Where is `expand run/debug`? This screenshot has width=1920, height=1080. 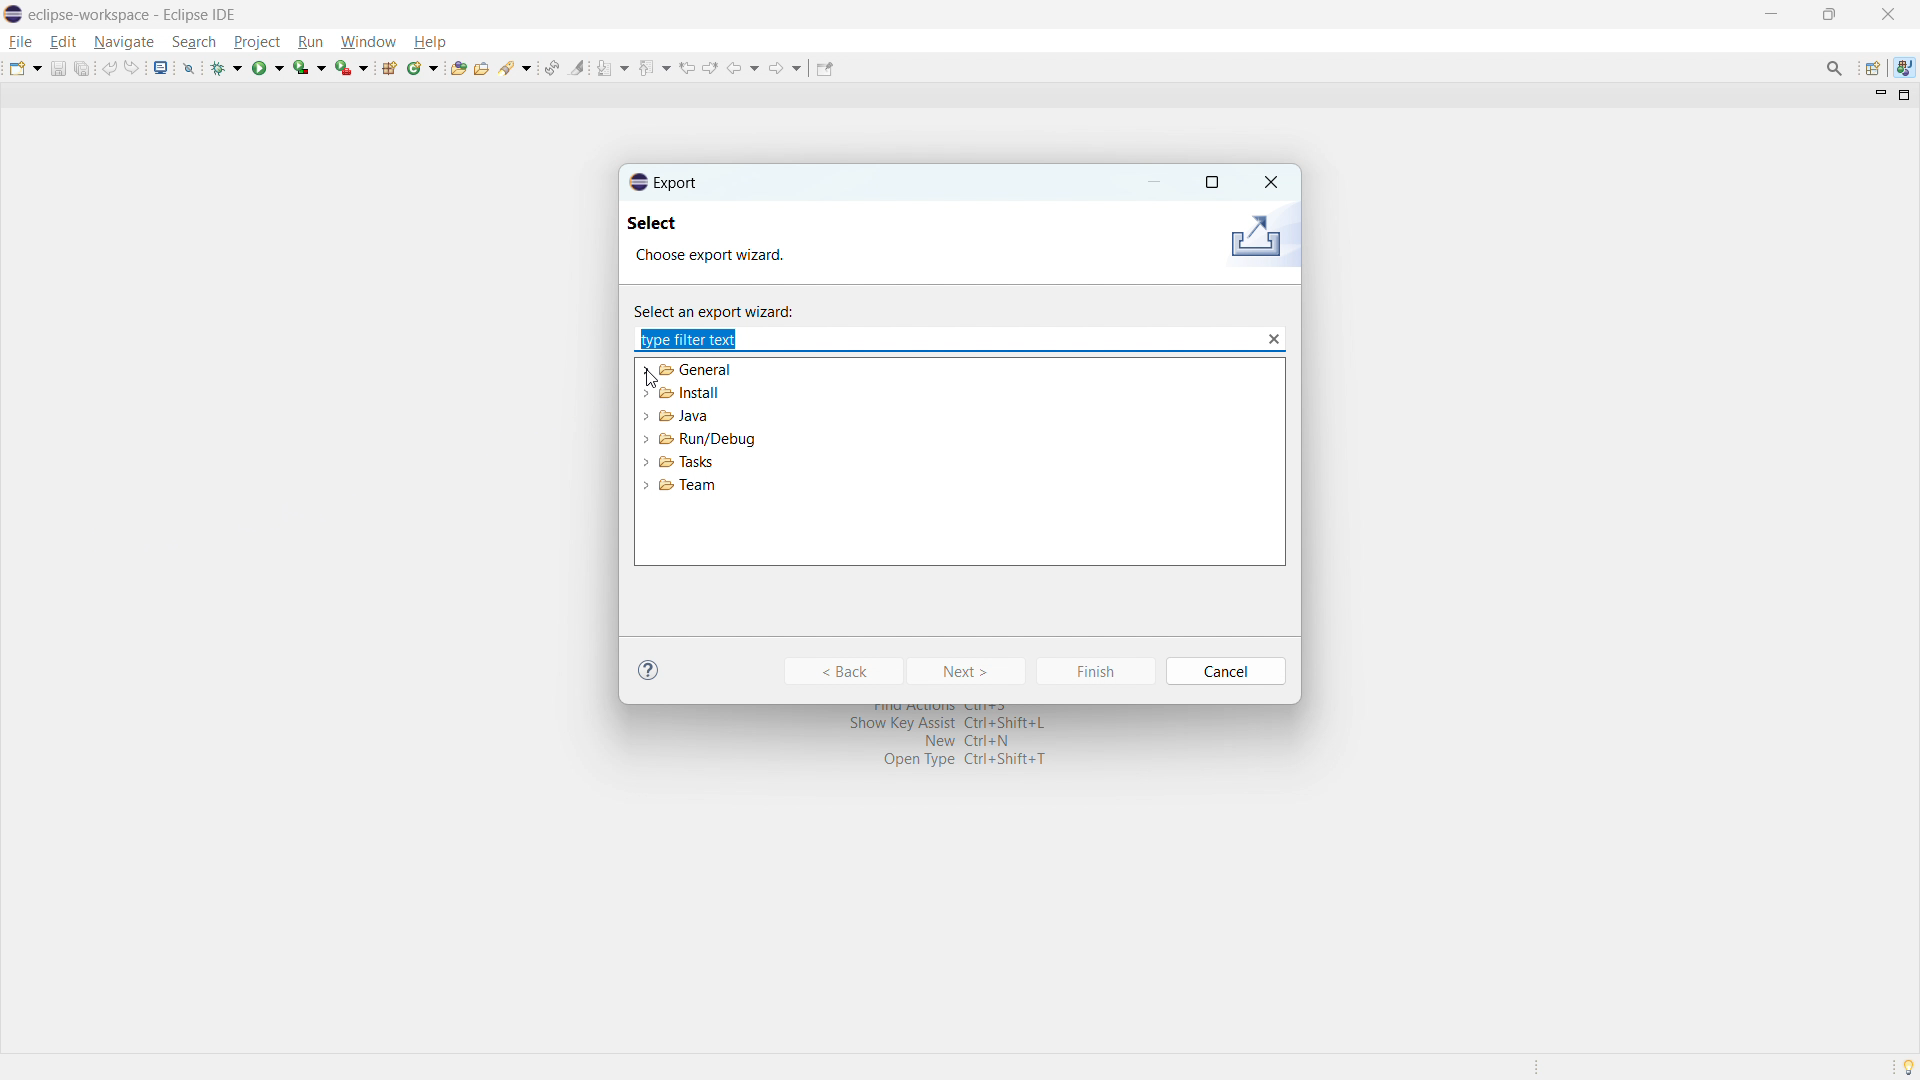
expand run/debug is located at coordinates (646, 439).